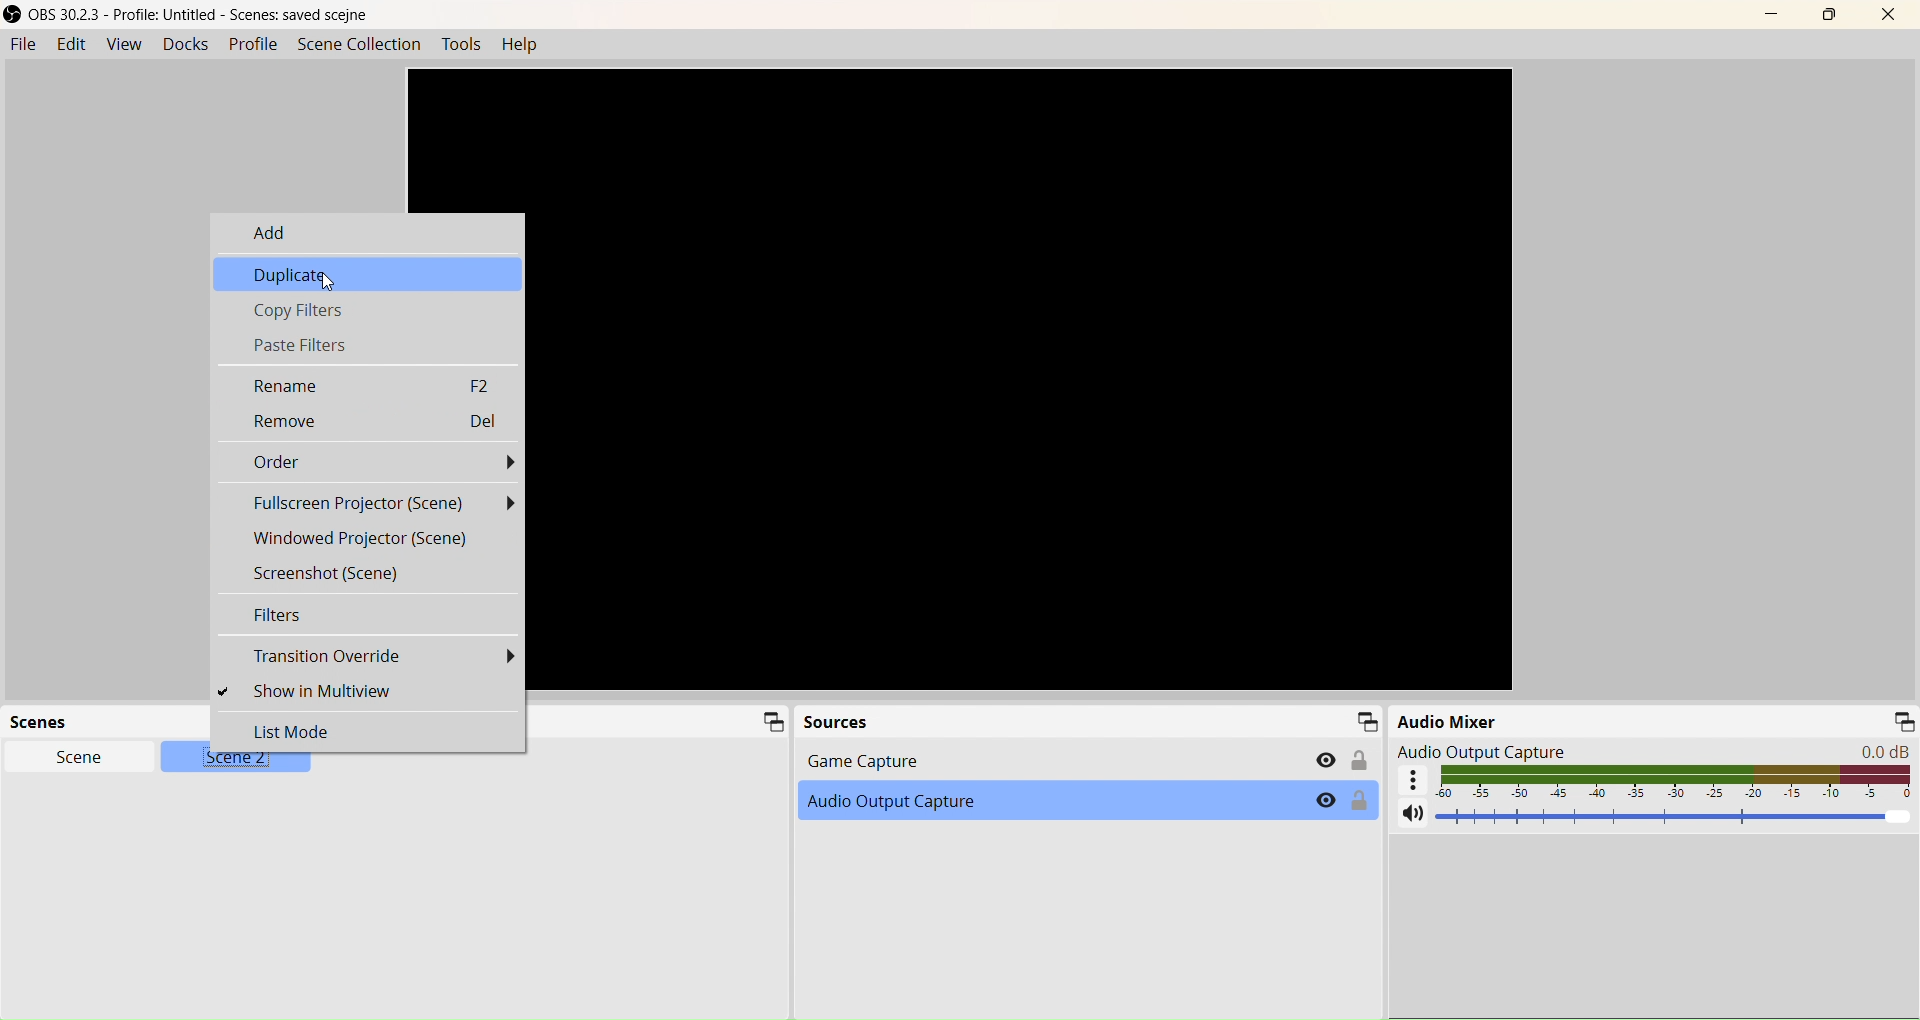 Image resolution: width=1920 pixels, height=1020 pixels. Describe the element at coordinates (1829, 15) in the screenshot. I see `Maximize` at that location.